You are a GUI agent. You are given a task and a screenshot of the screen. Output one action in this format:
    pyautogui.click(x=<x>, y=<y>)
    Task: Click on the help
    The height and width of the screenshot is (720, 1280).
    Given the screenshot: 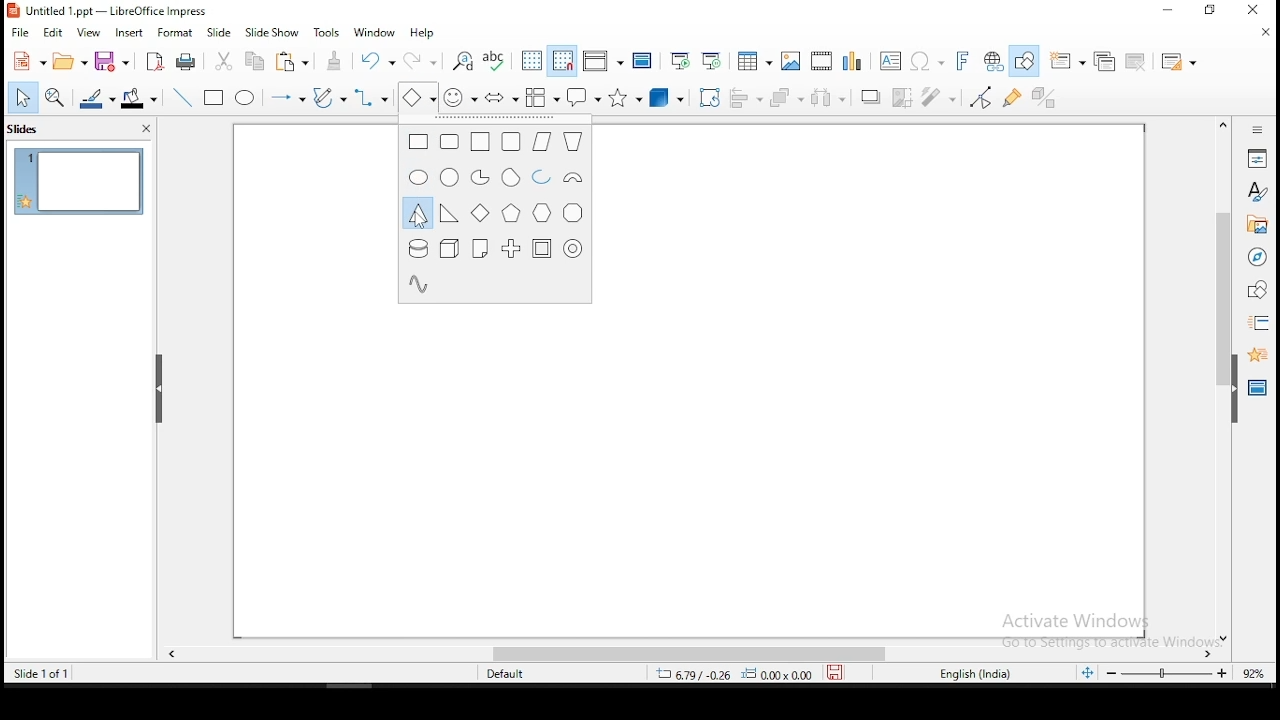 What is the action you would take?
    pyautogui.click(x=427, y=33)
    